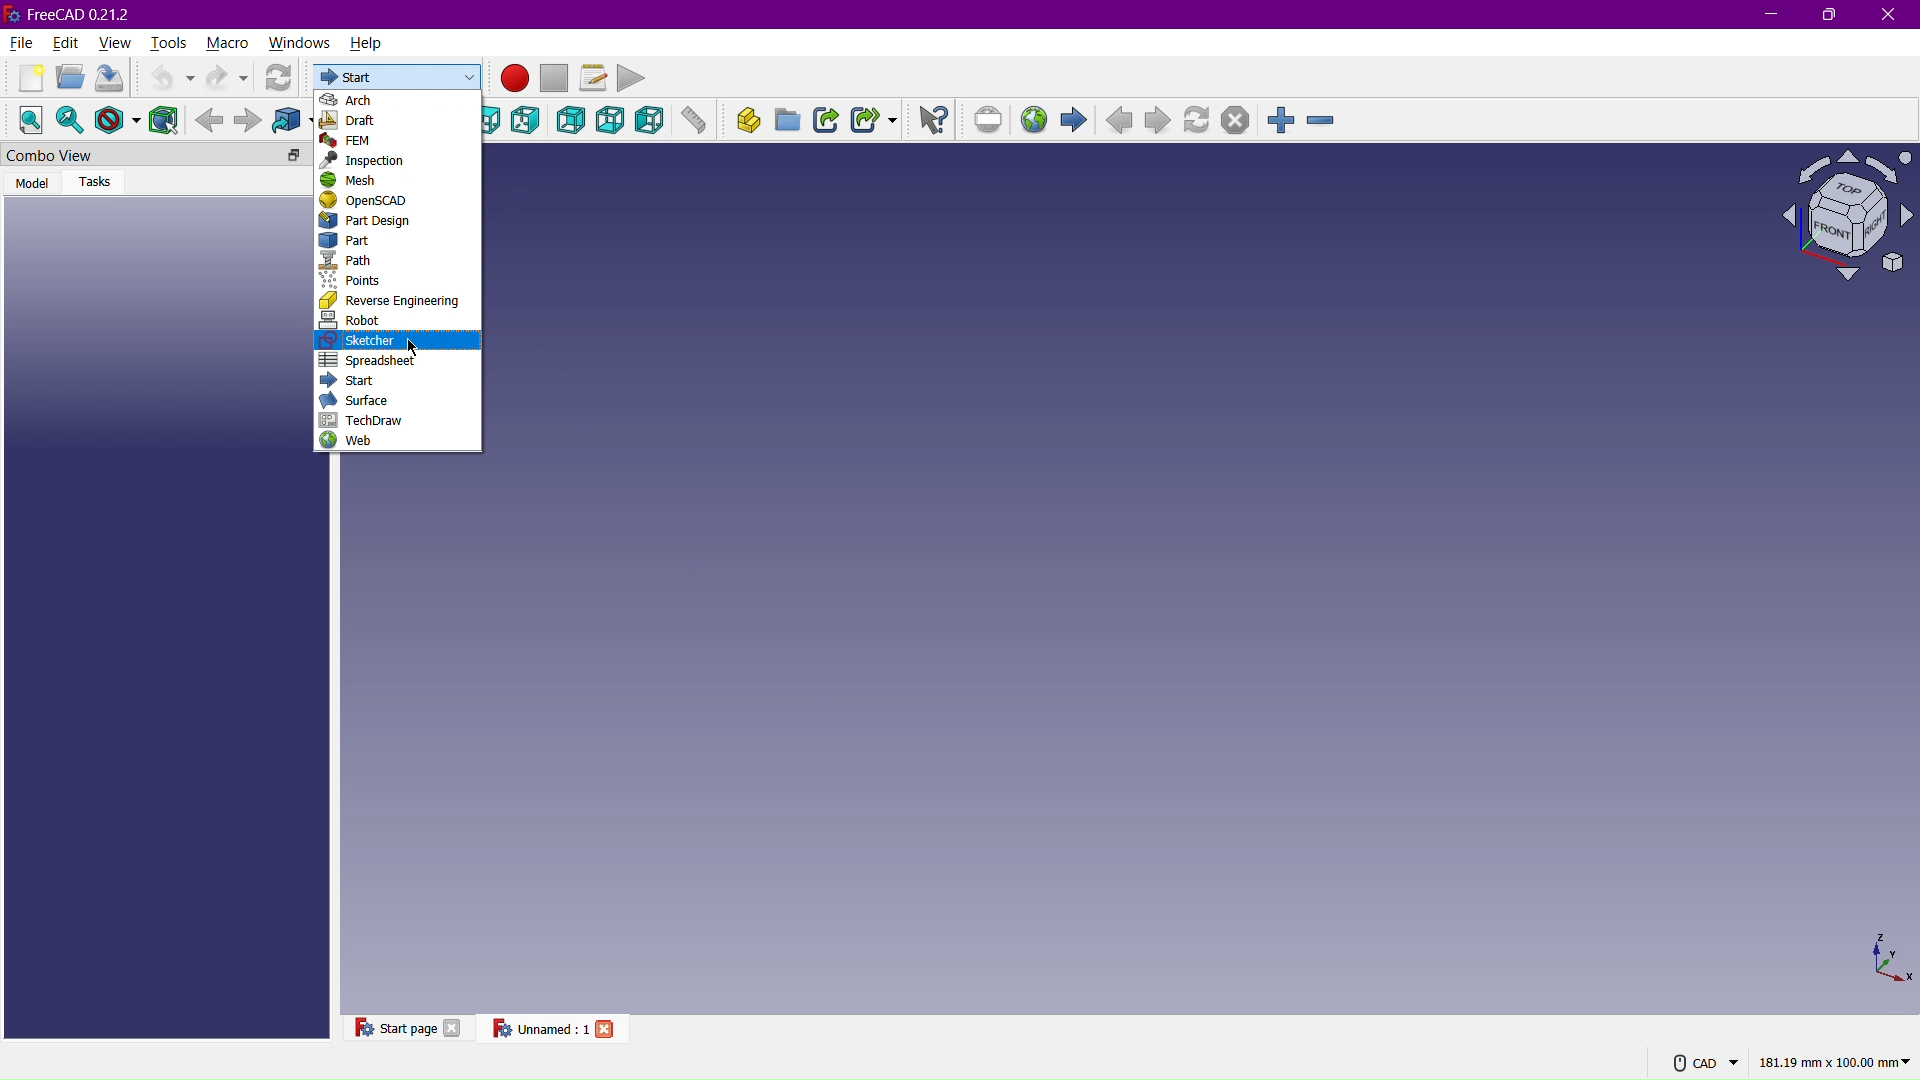  Describe the element at coordinates (396, 77) in the screenshot. I see `Start` at that location.